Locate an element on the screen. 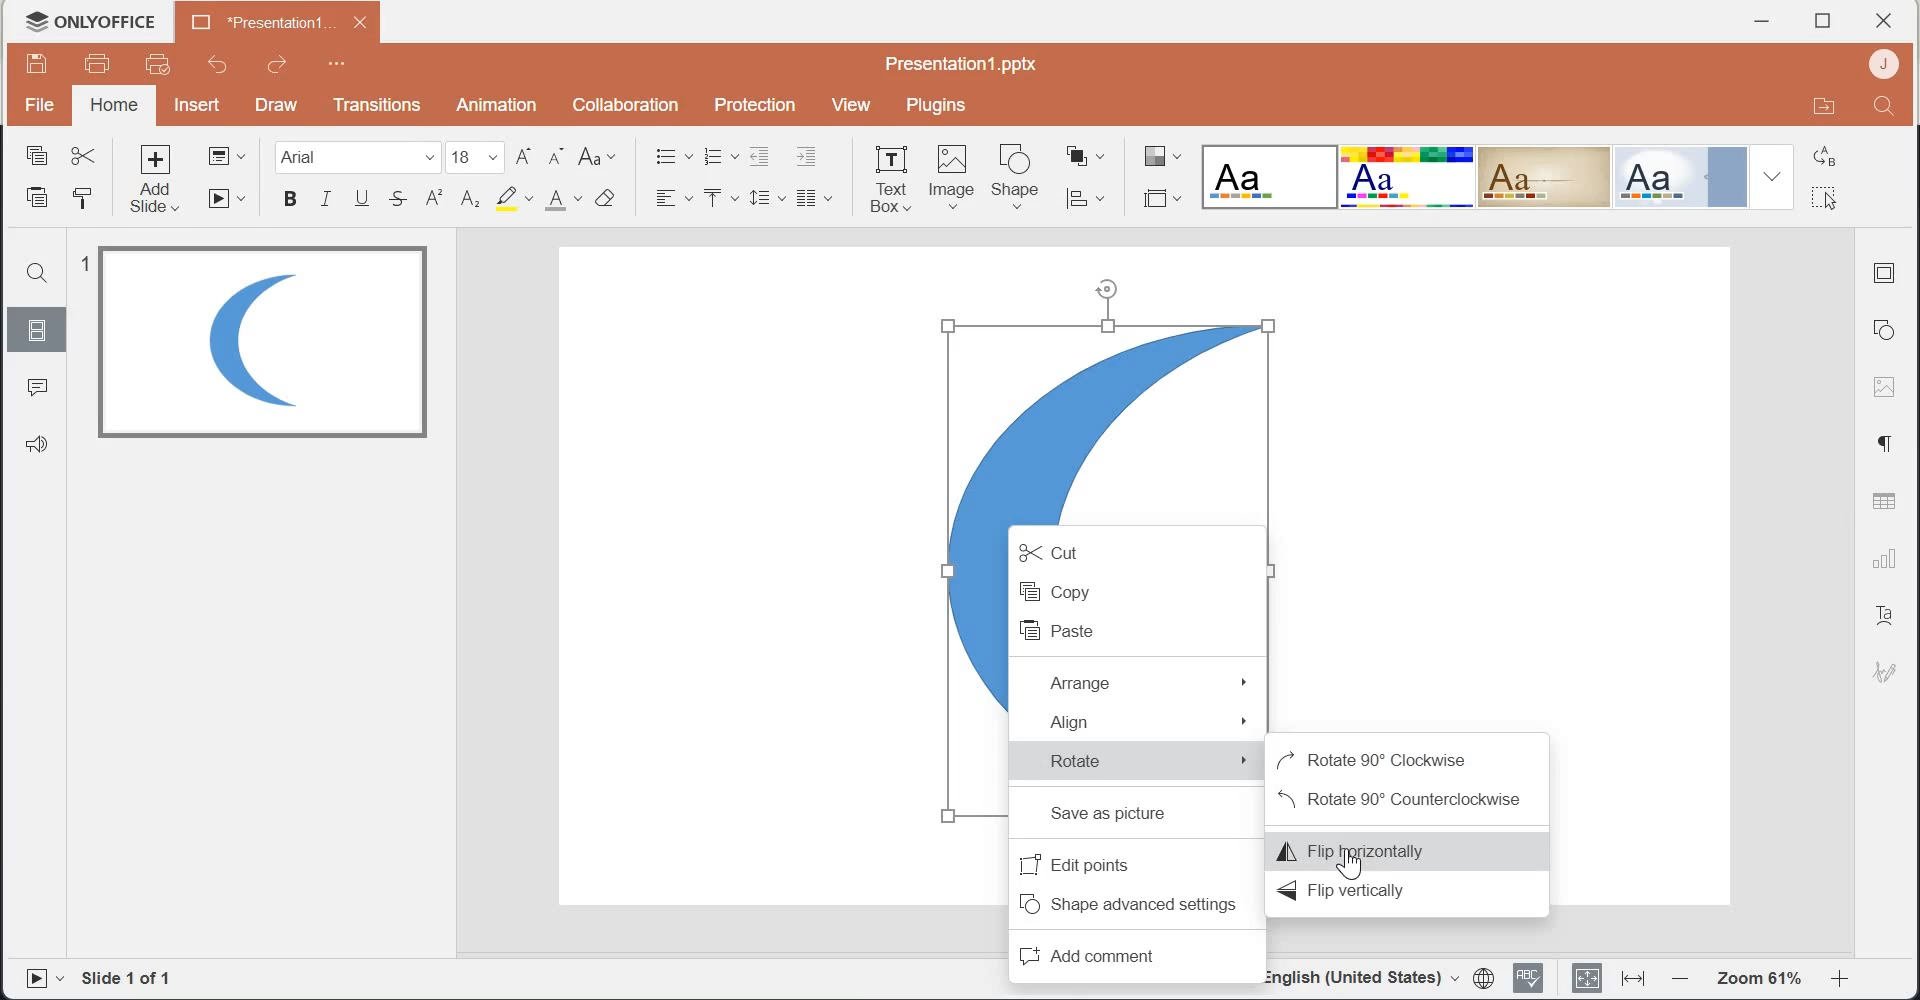 This screenshot has height=1000, width=1920. Animation is located at coordinates (496, 105).